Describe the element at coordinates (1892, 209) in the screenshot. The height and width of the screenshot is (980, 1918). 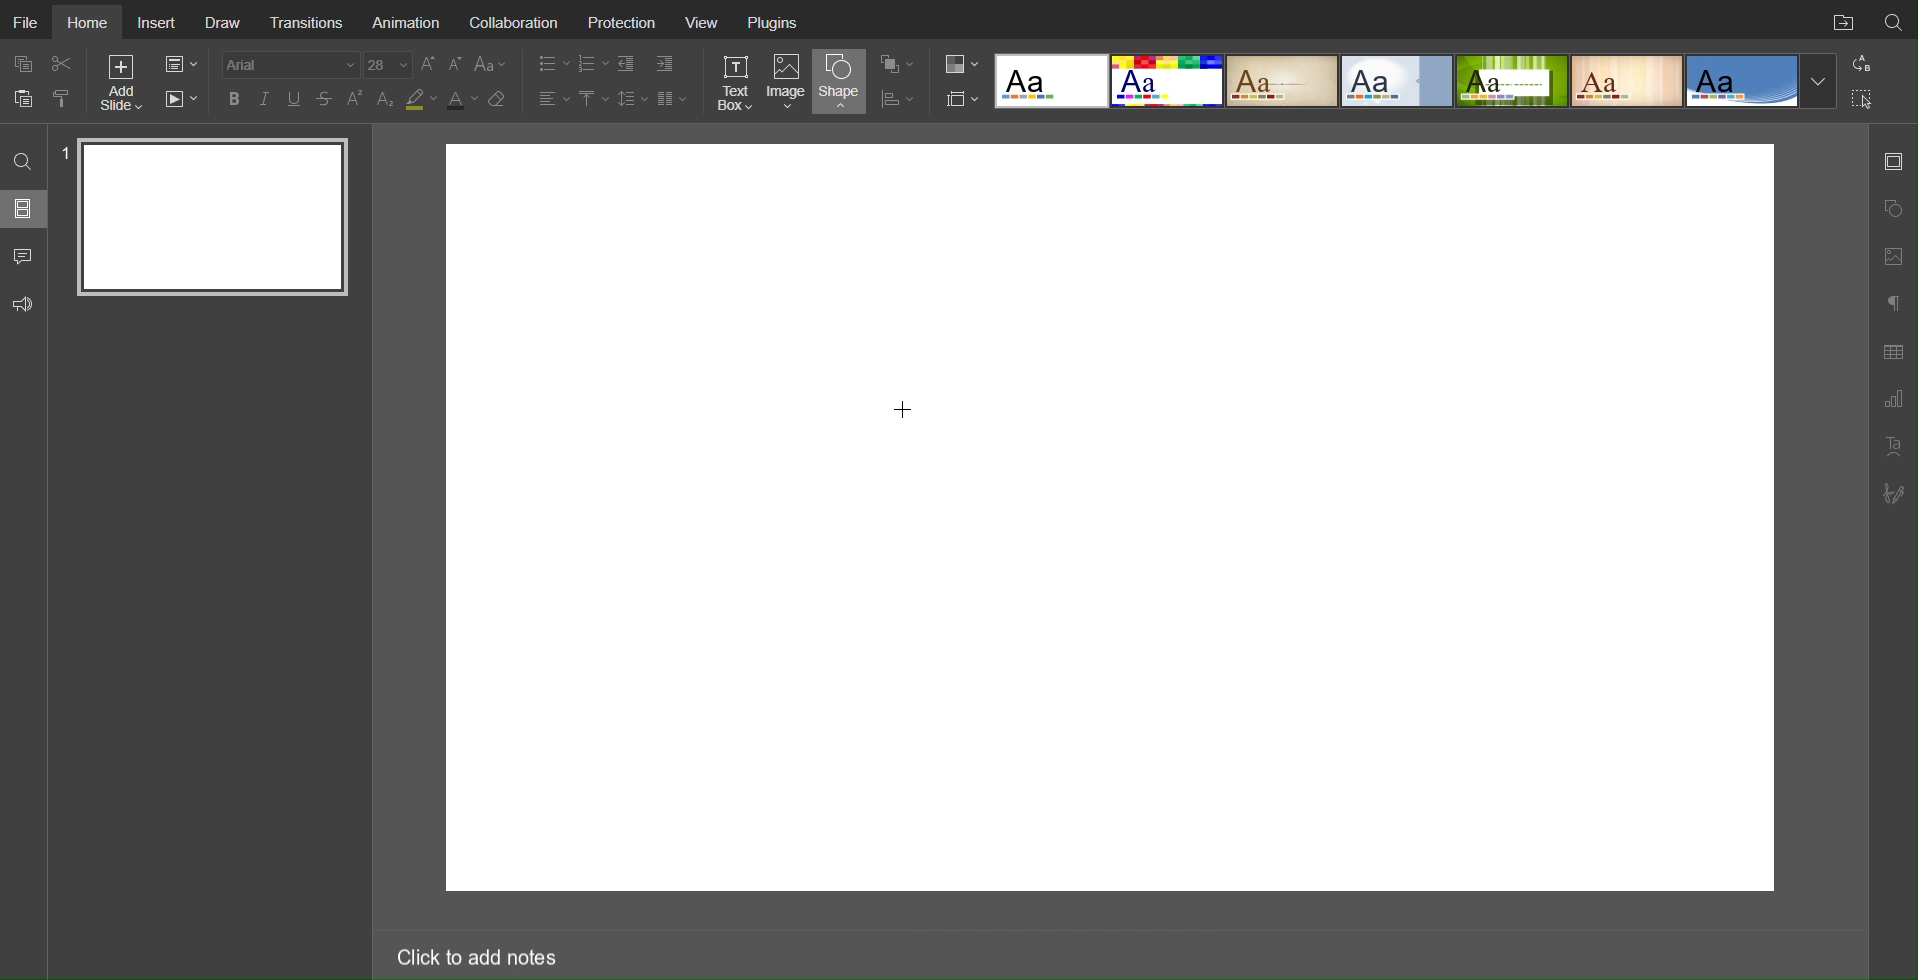
I see `Shape Settings` at that location.